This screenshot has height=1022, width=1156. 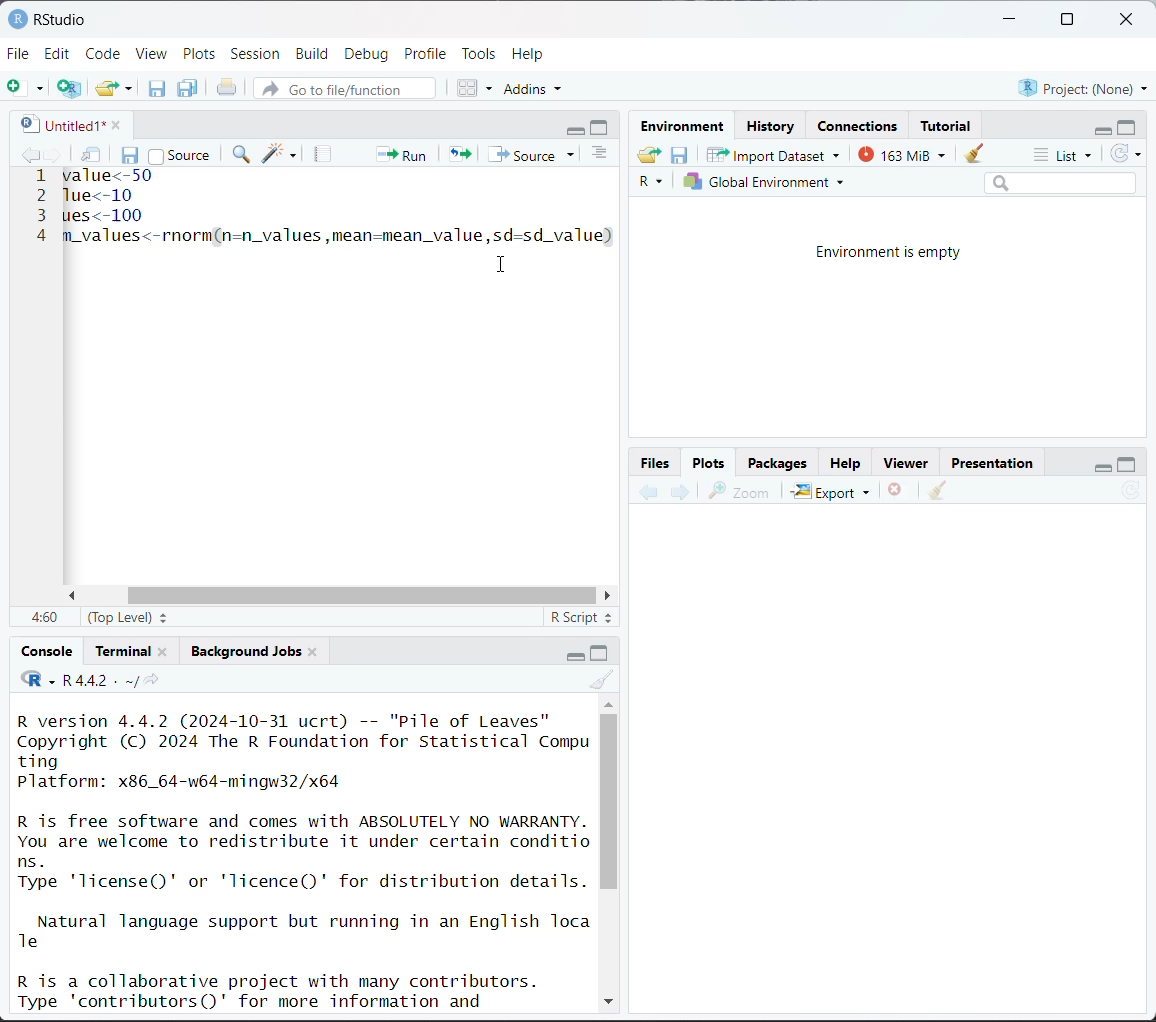 I want to click on R script, so click(x=582, y=620).